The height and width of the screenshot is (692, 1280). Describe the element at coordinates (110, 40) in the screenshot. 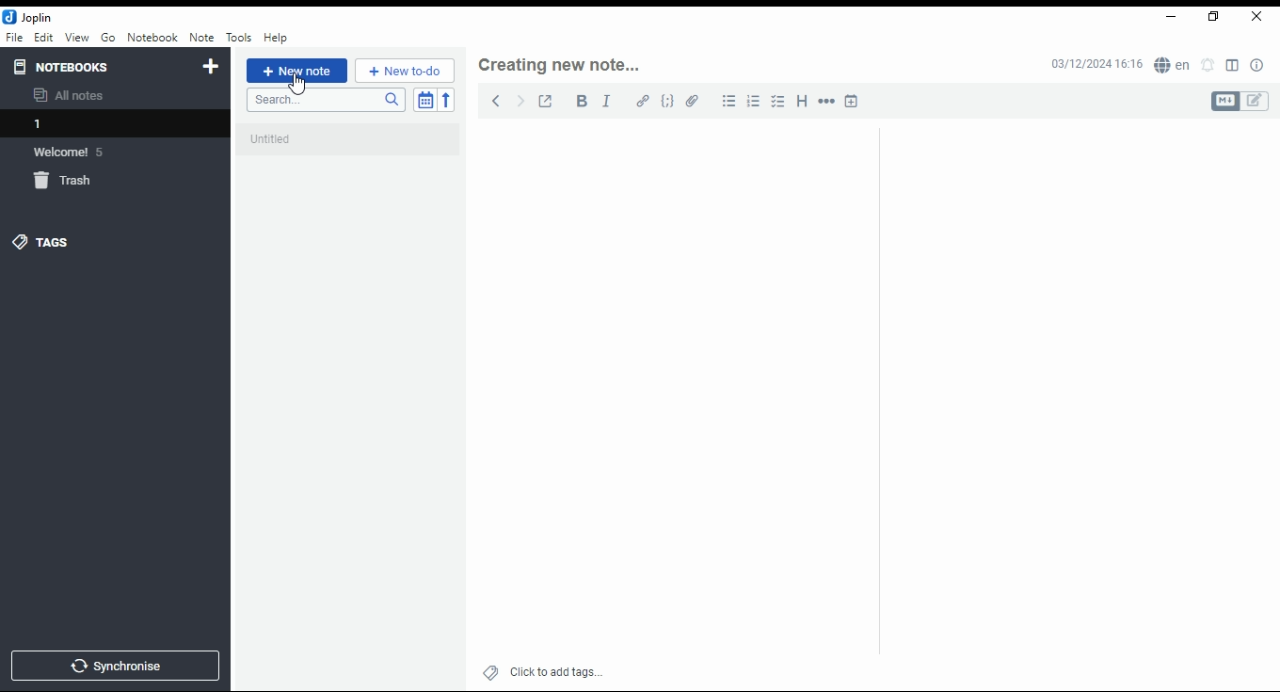

I see `go` at that location.